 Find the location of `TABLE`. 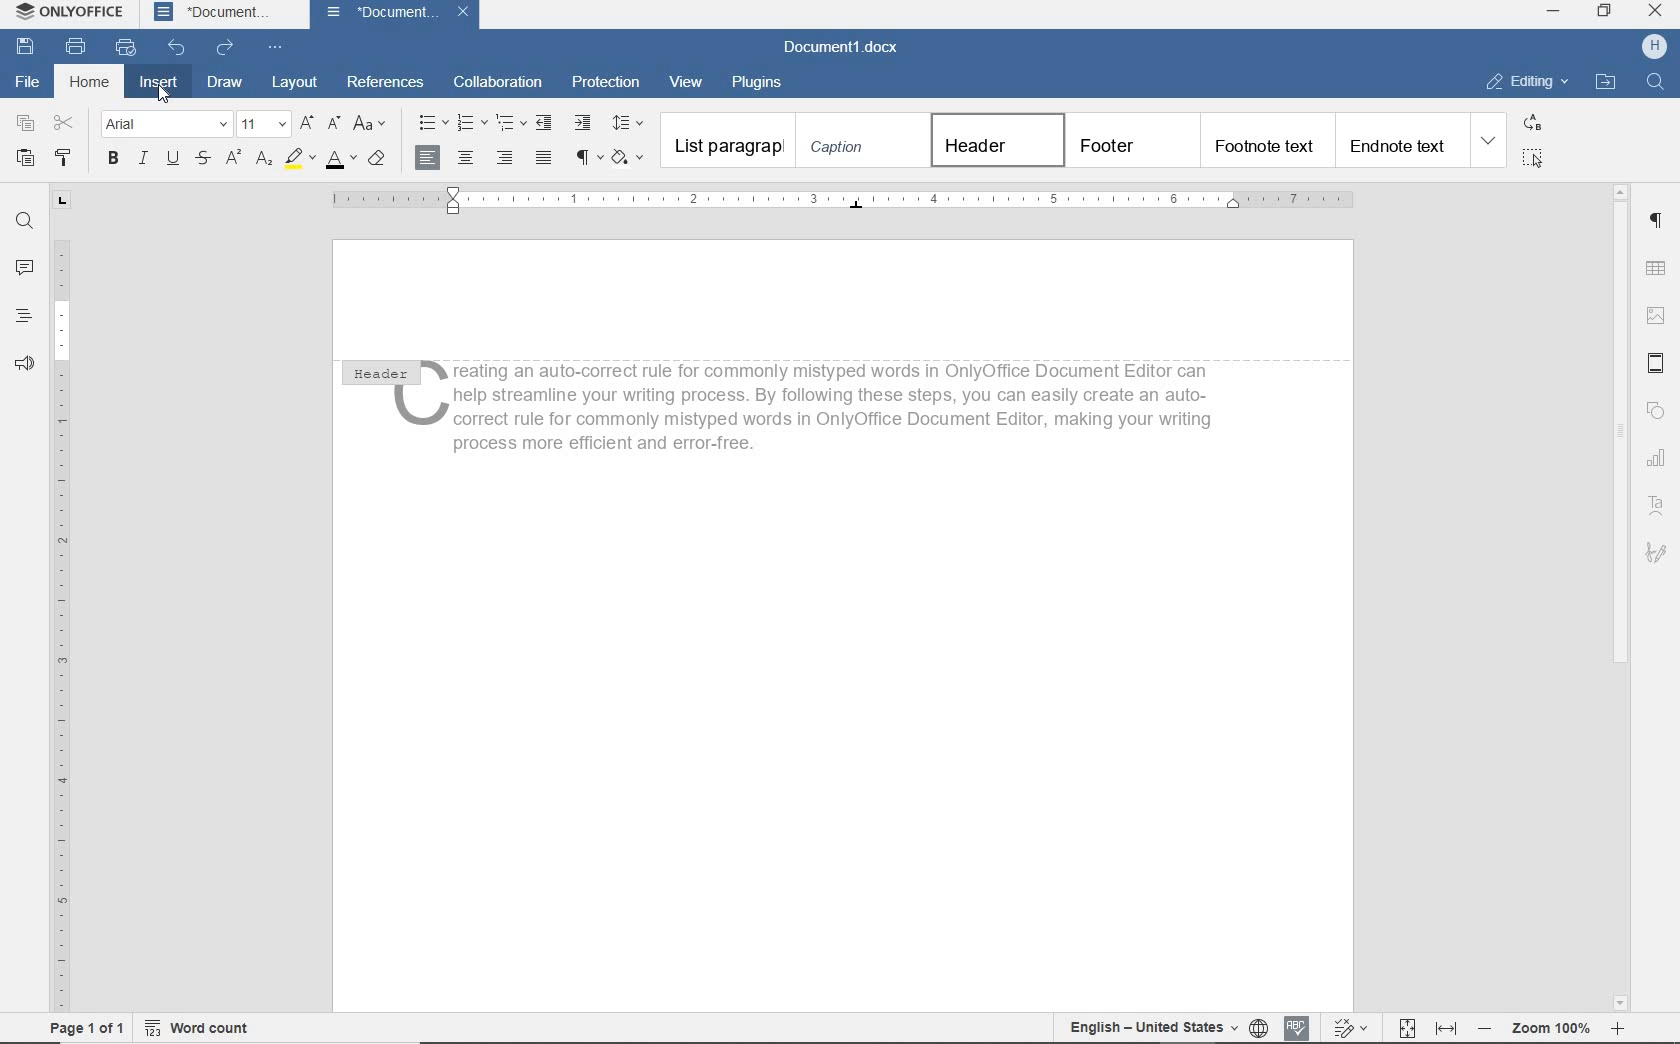

TABLE is located at coordinates (1654, 269).